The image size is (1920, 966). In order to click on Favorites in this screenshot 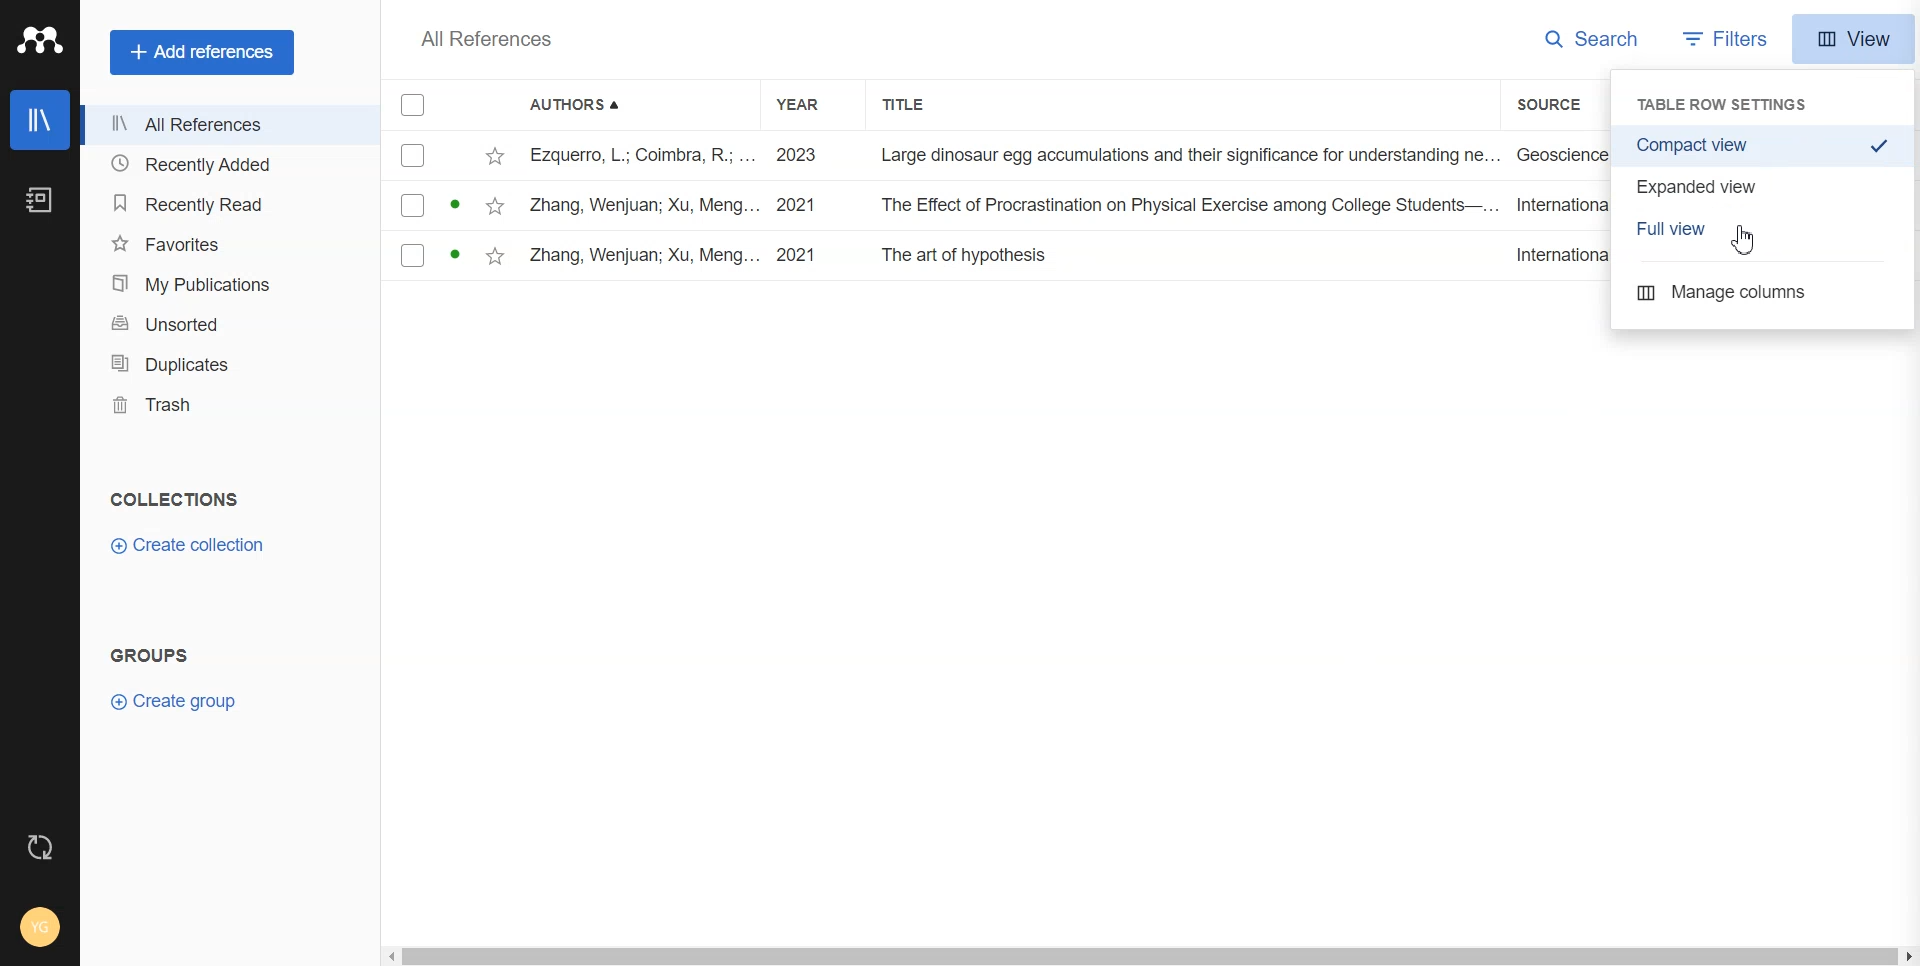, I will do `click(211, 244)`.